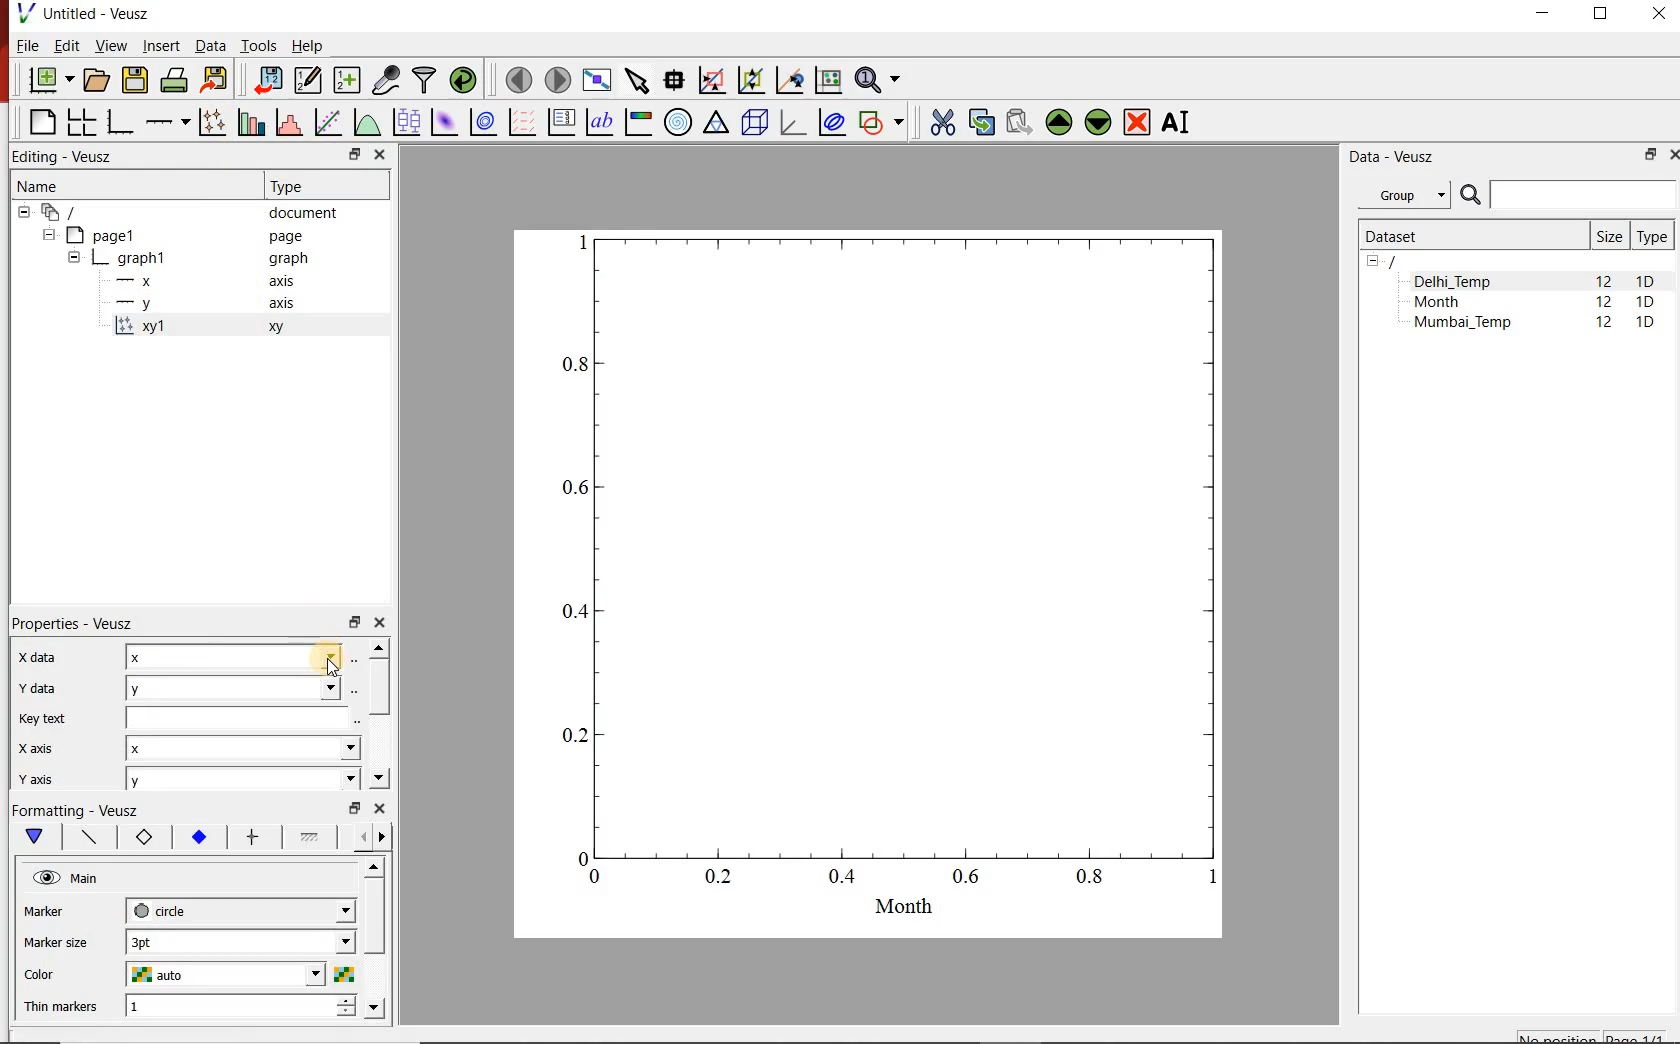  What do you see at coordinates (1451, 302) in the screenshot?
I see `Month` at bounding box center [1451, 302].